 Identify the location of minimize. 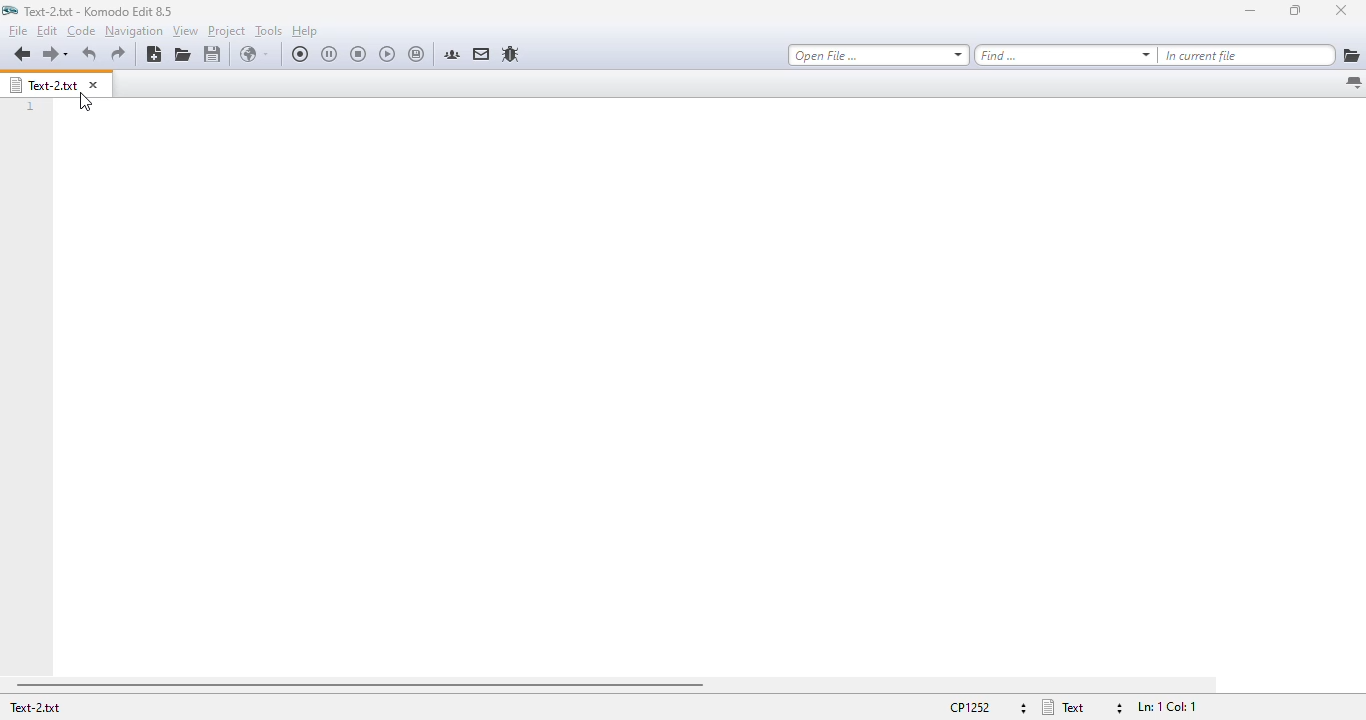
(1250, 11).